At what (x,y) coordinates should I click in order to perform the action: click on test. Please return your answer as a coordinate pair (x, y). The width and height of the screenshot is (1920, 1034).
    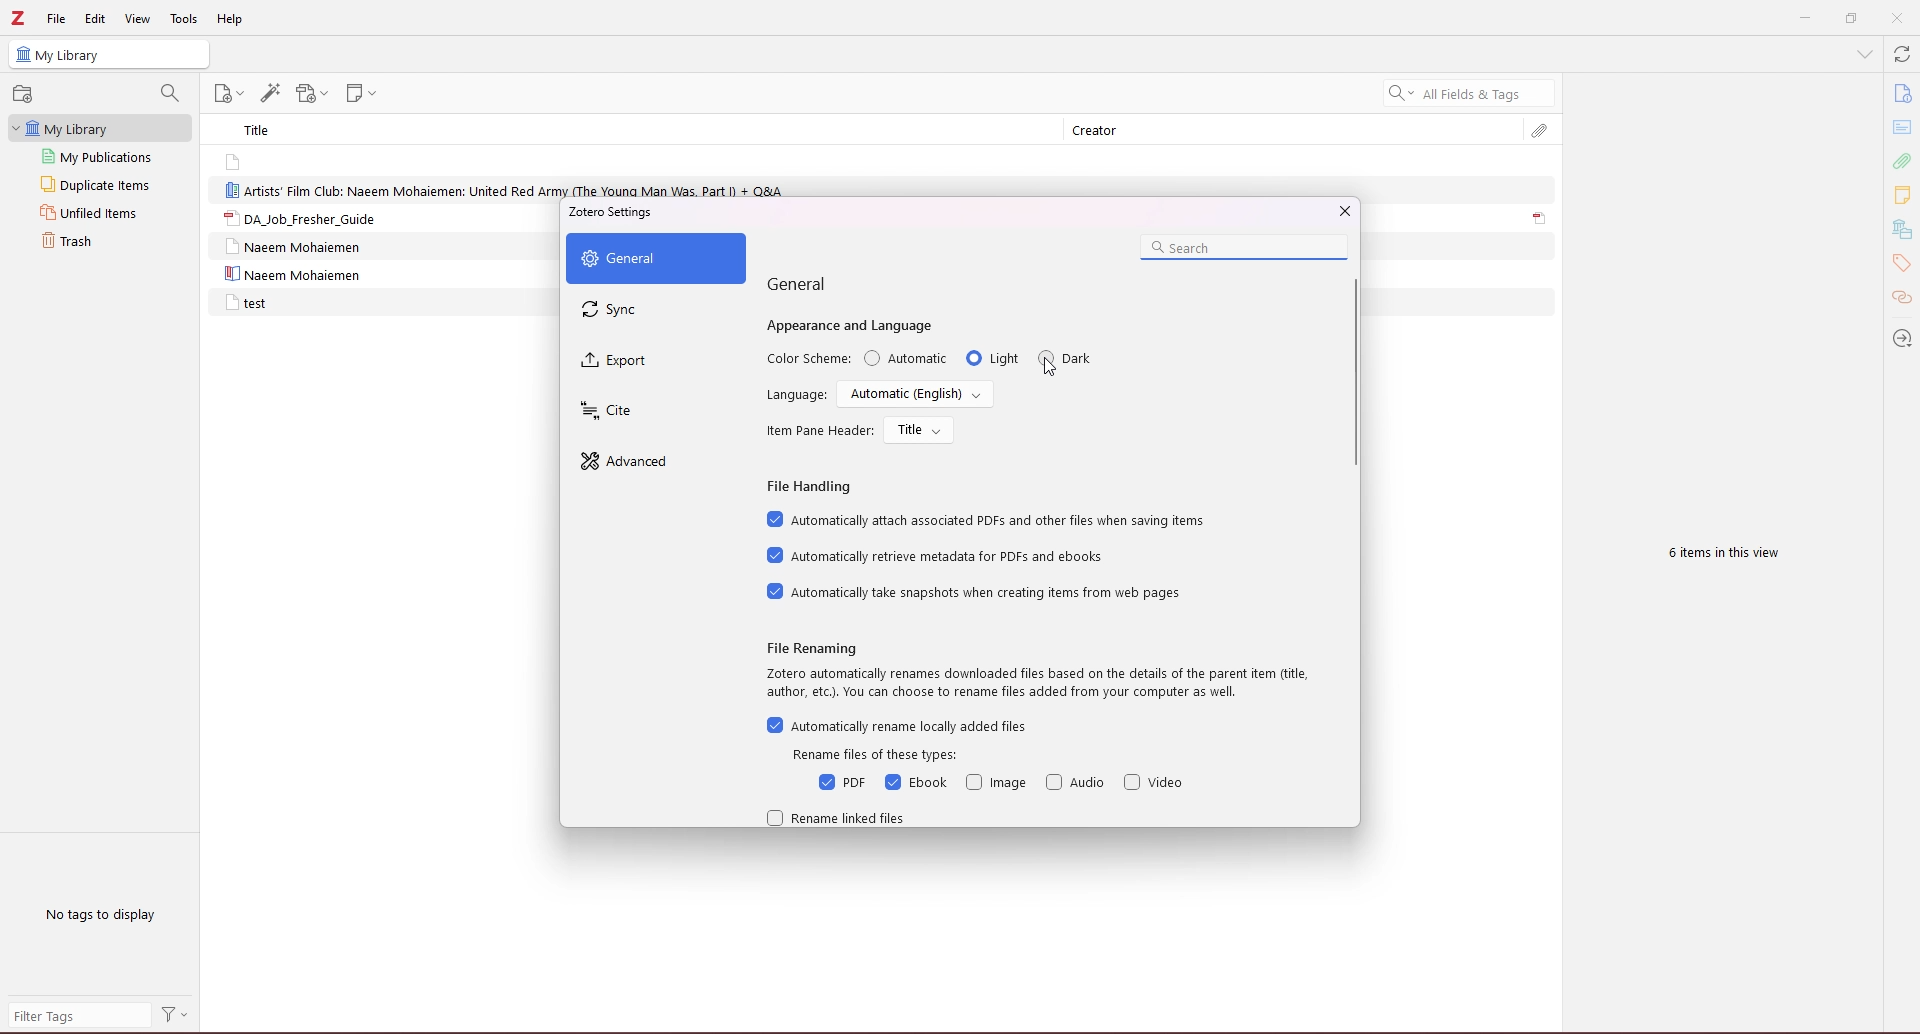
    Looking at the image, I should click on (246, 303).